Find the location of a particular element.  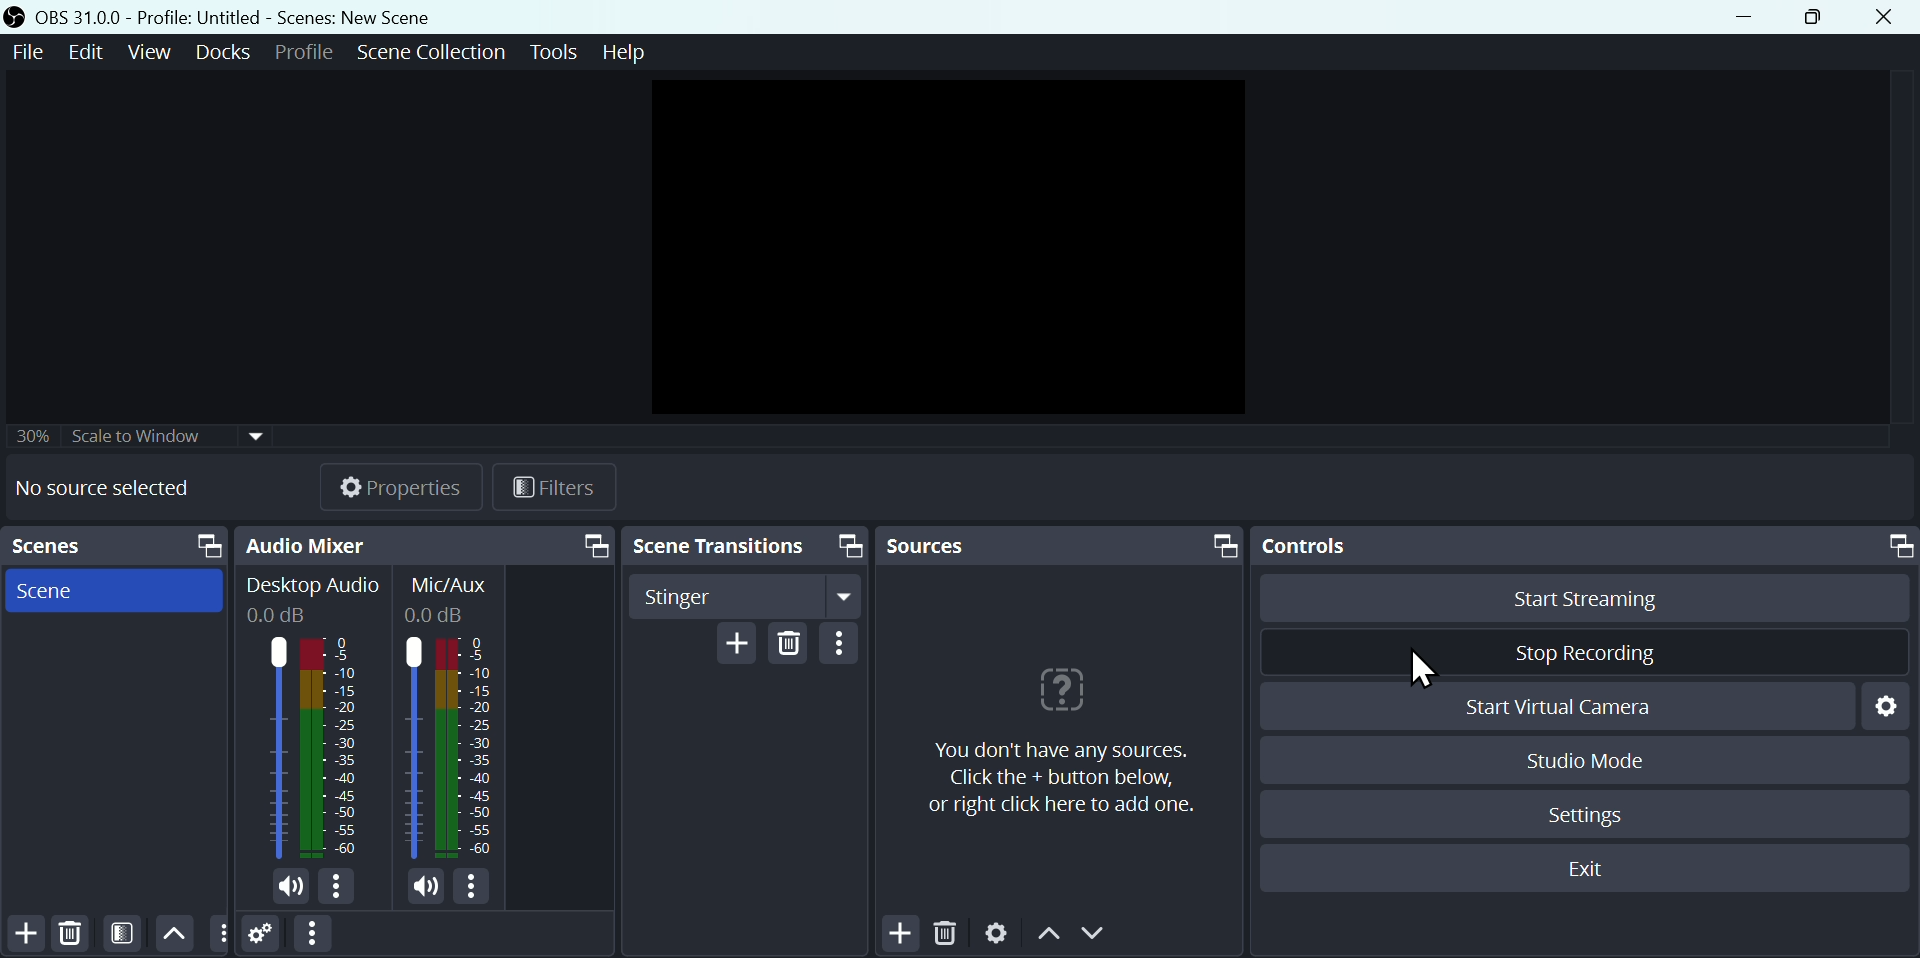

video clip is located at coordinates (949, 245).